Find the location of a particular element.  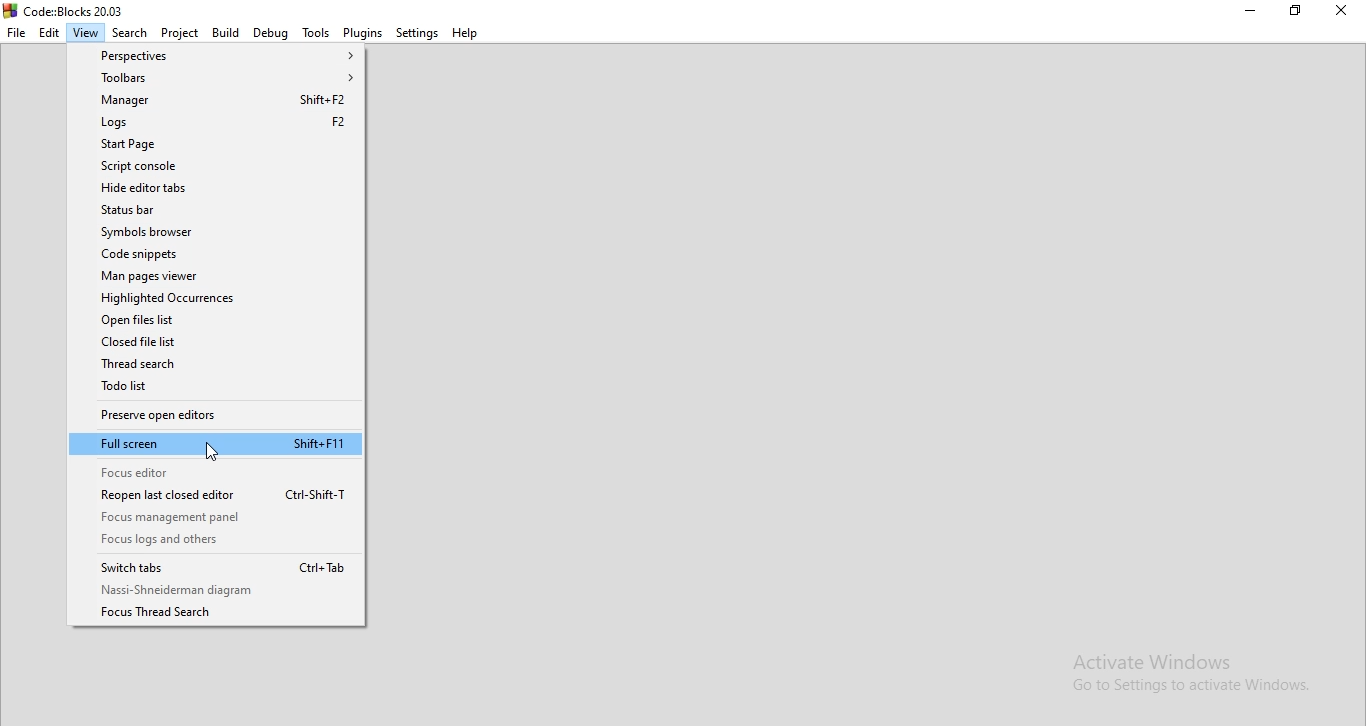

View  is located at coordinates (84, 34).